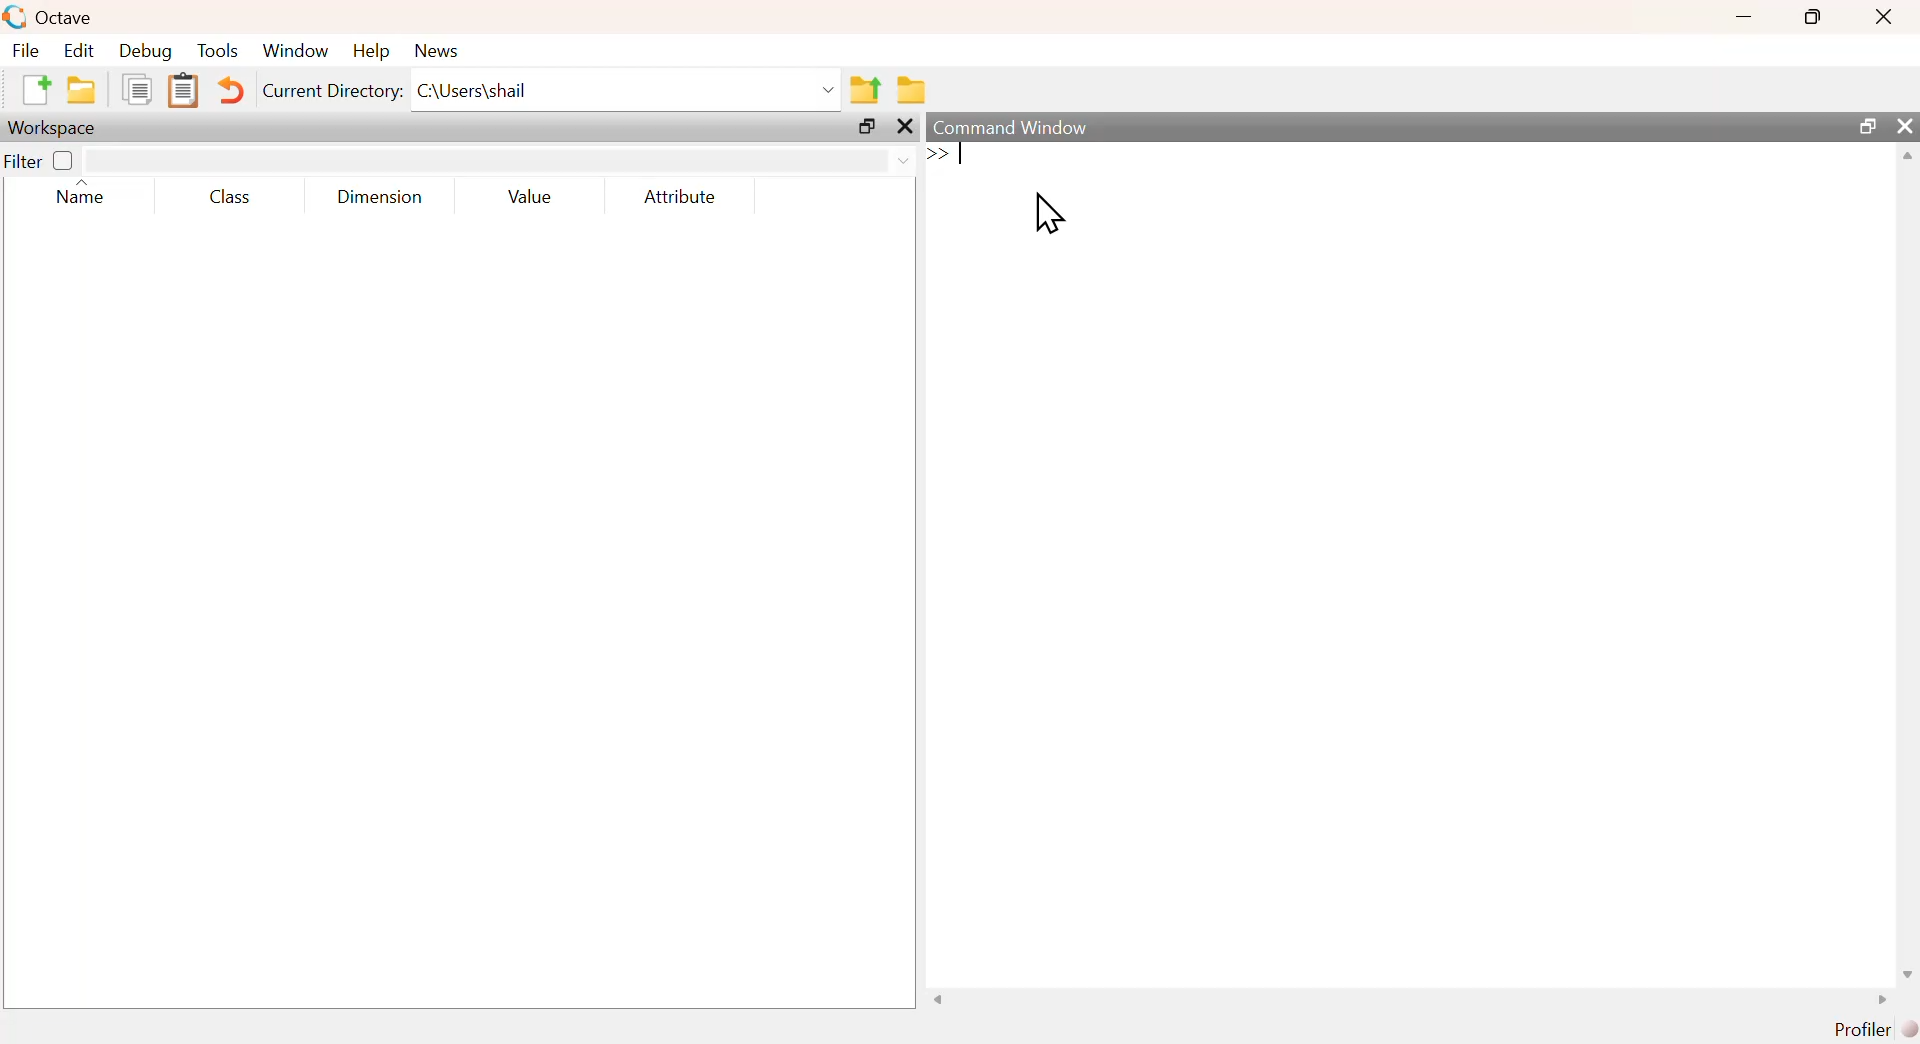 The height and width of the screenshot is (1044, 1920). What do you see at coordinates (135, 93) in the screenshot?
I see `copy` at bounding box center [135, 93].